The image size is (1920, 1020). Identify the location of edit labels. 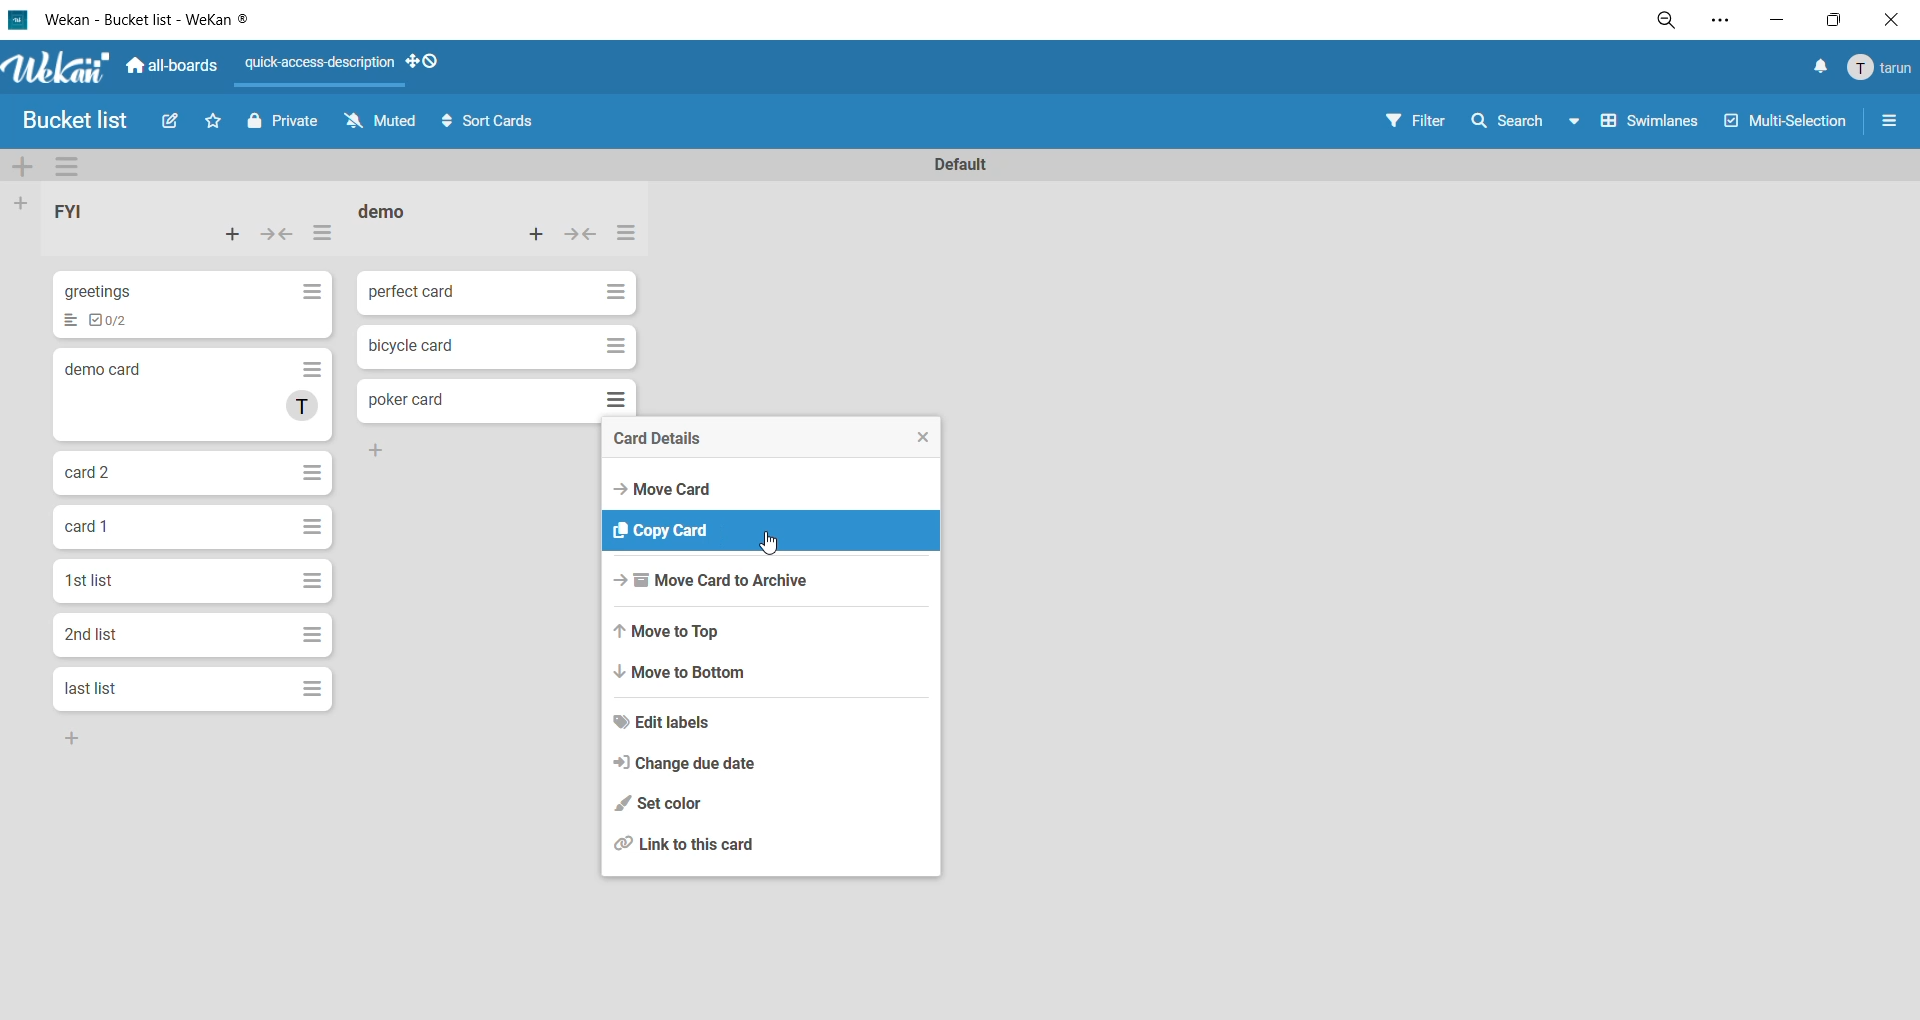
(666, 724).